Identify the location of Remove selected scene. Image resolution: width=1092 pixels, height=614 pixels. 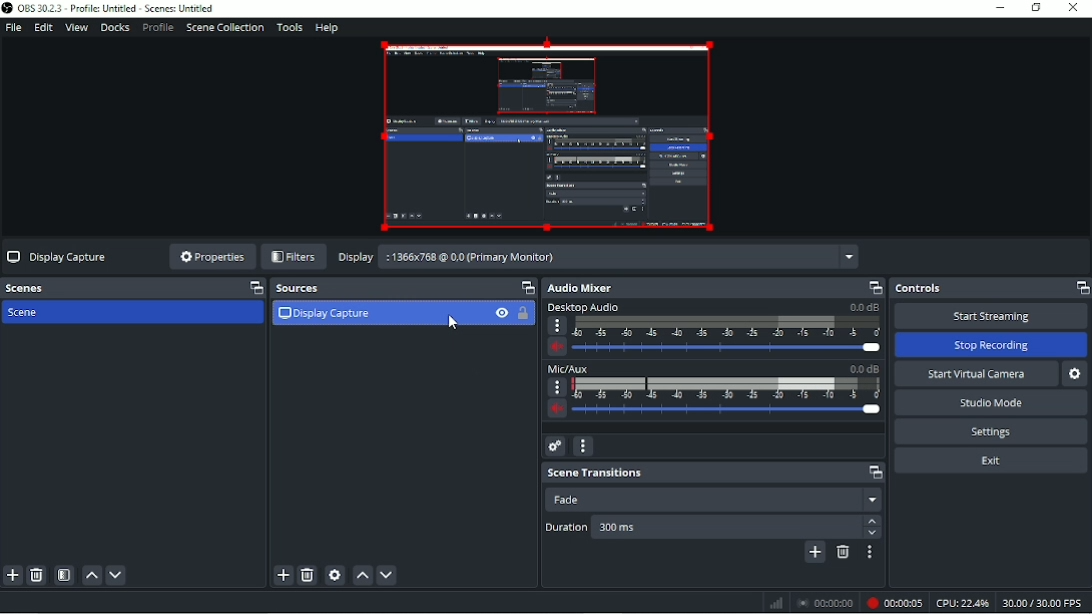
(37, 575).